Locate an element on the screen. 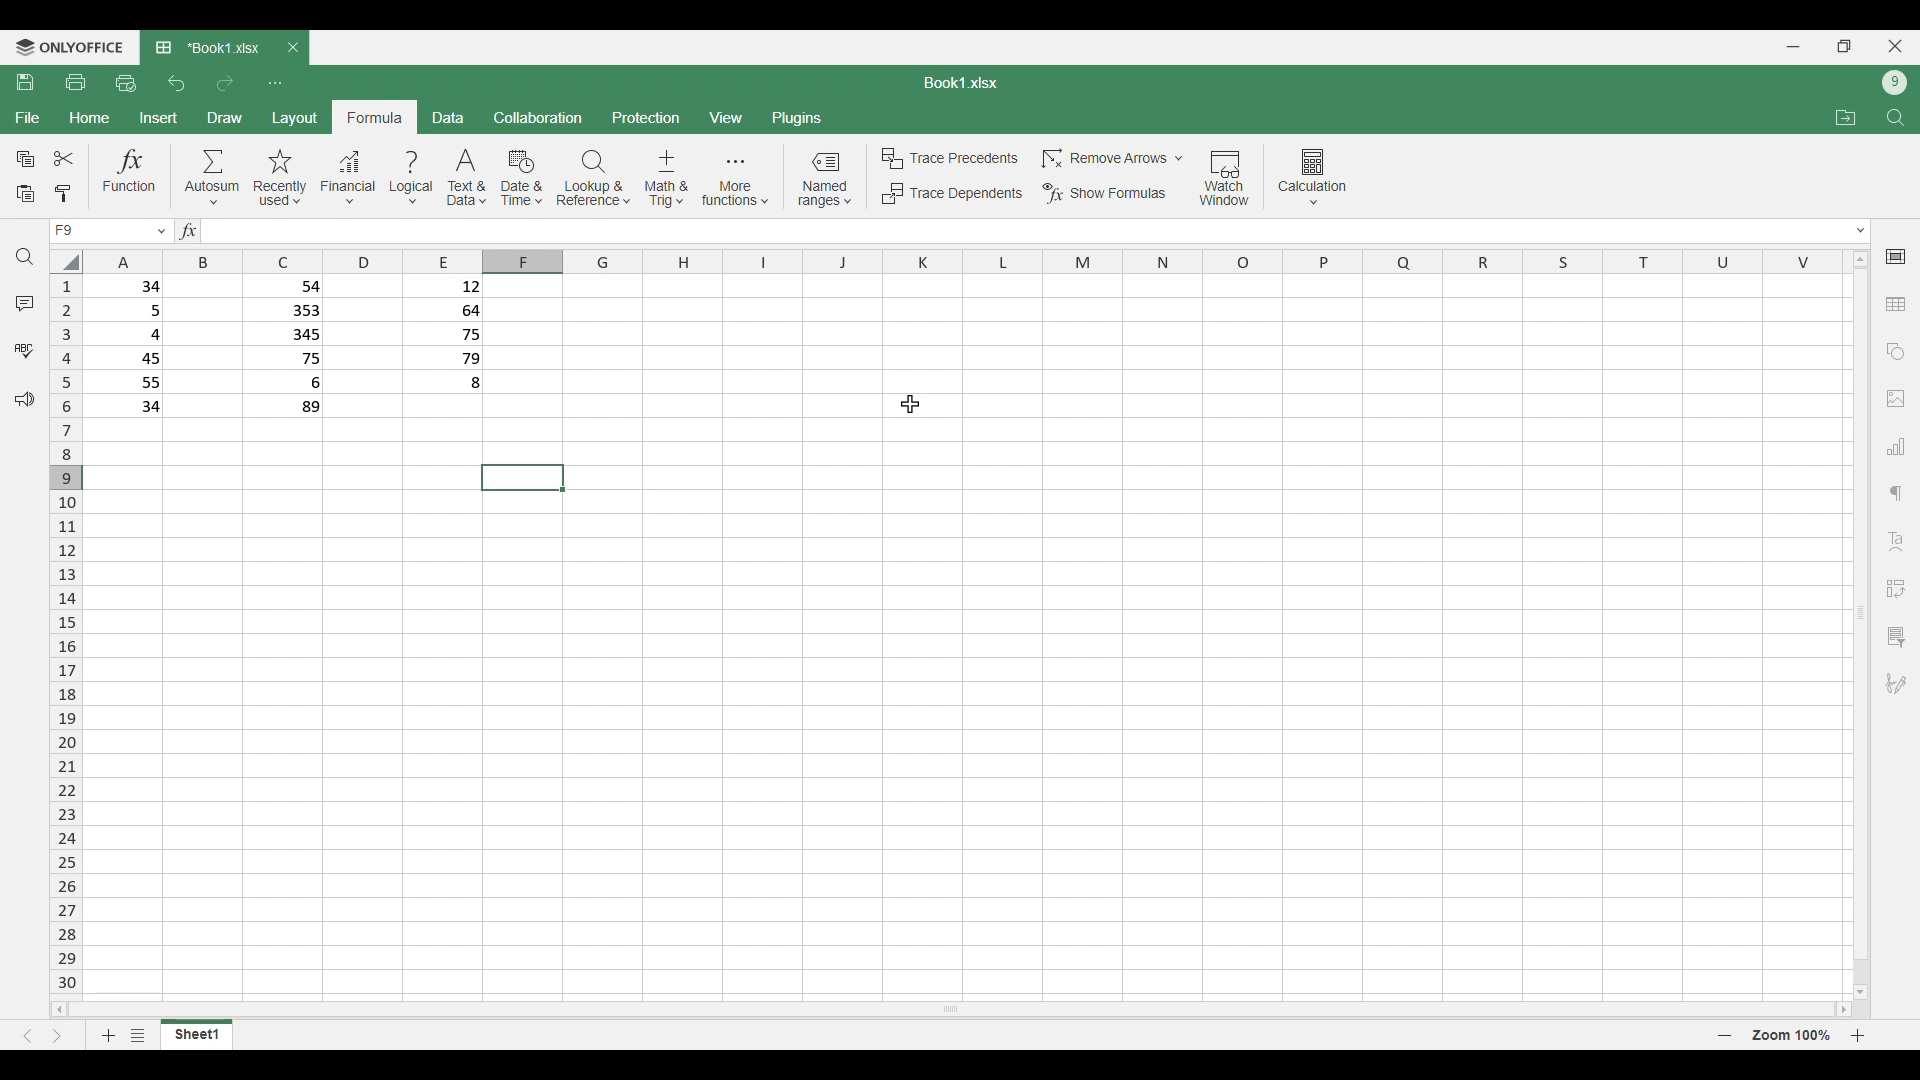 Image resolution: width=1920 pixels, height=1080 pixels. Insert chart is located at coordinates (1896, 446).